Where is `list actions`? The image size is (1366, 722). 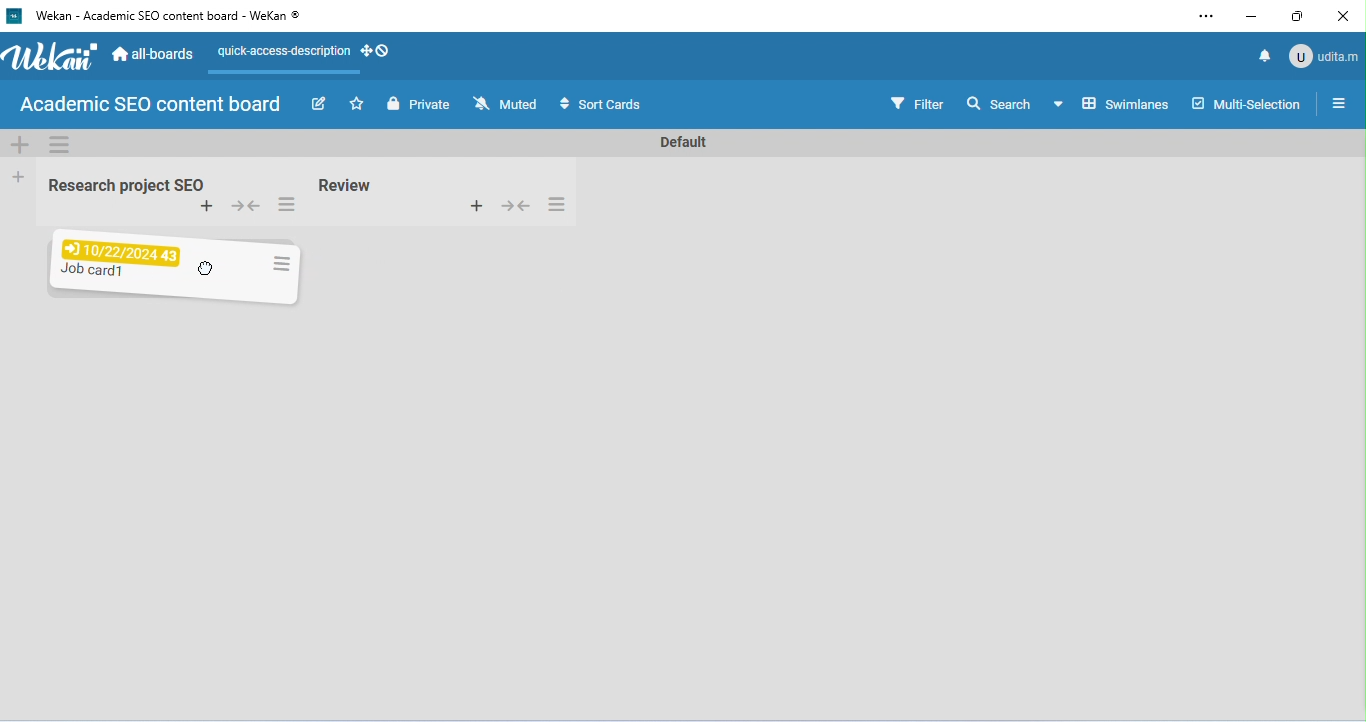 list actions is located at coordinates (557, 204).